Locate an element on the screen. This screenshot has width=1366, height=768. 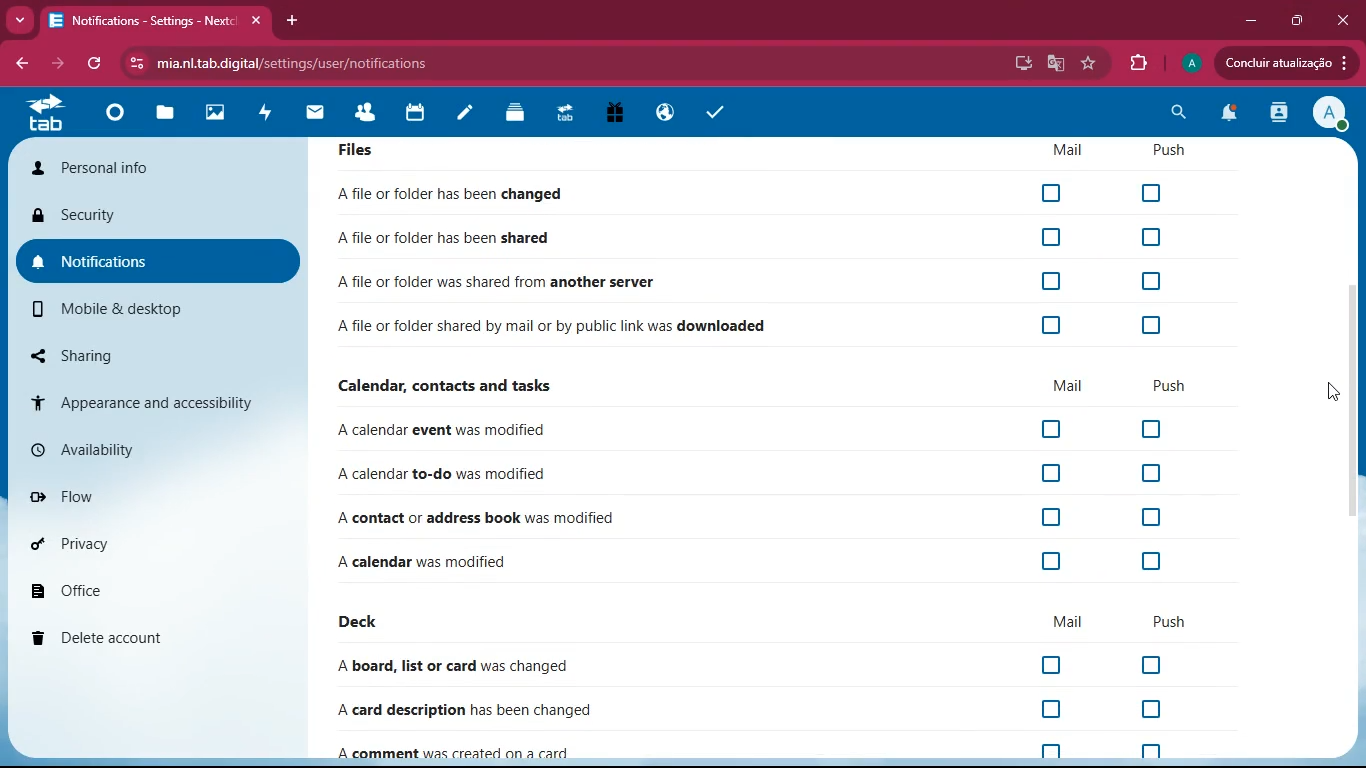
push is located at coordinates (1165, 385).